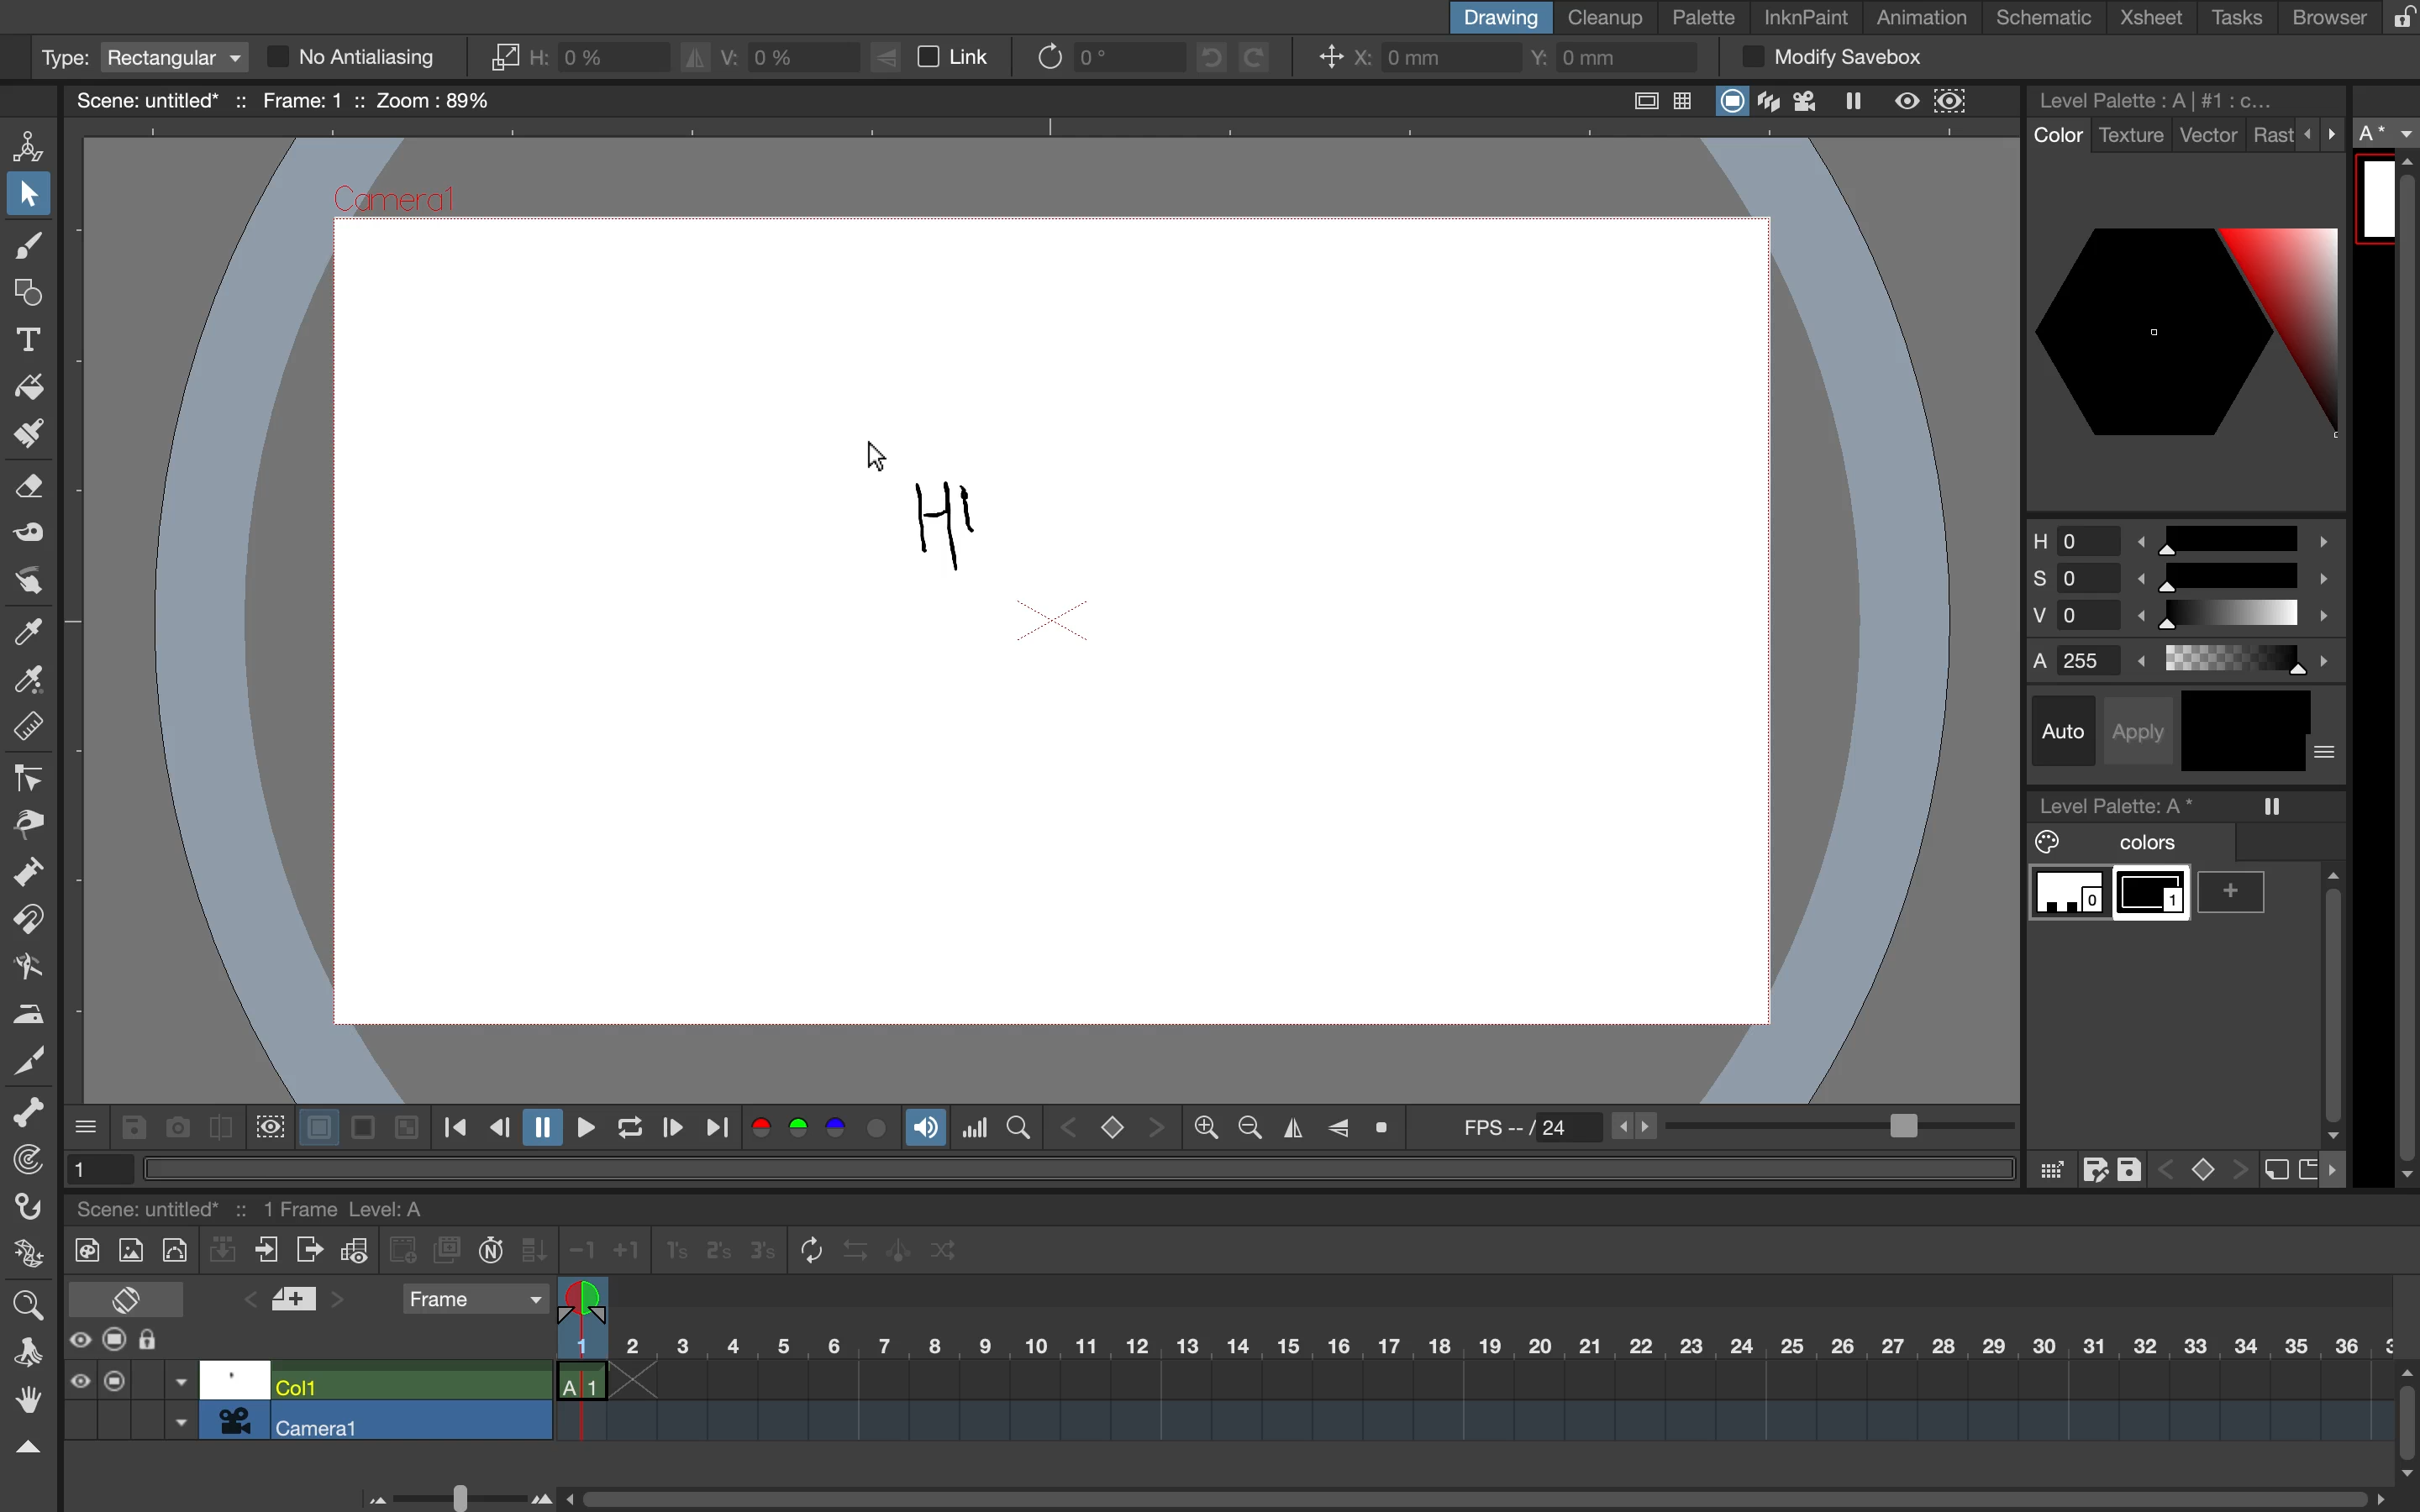  Describe the element at coordinates (125, 1298) in the screenshot. I see `toggle x sheet timeline` at that location.